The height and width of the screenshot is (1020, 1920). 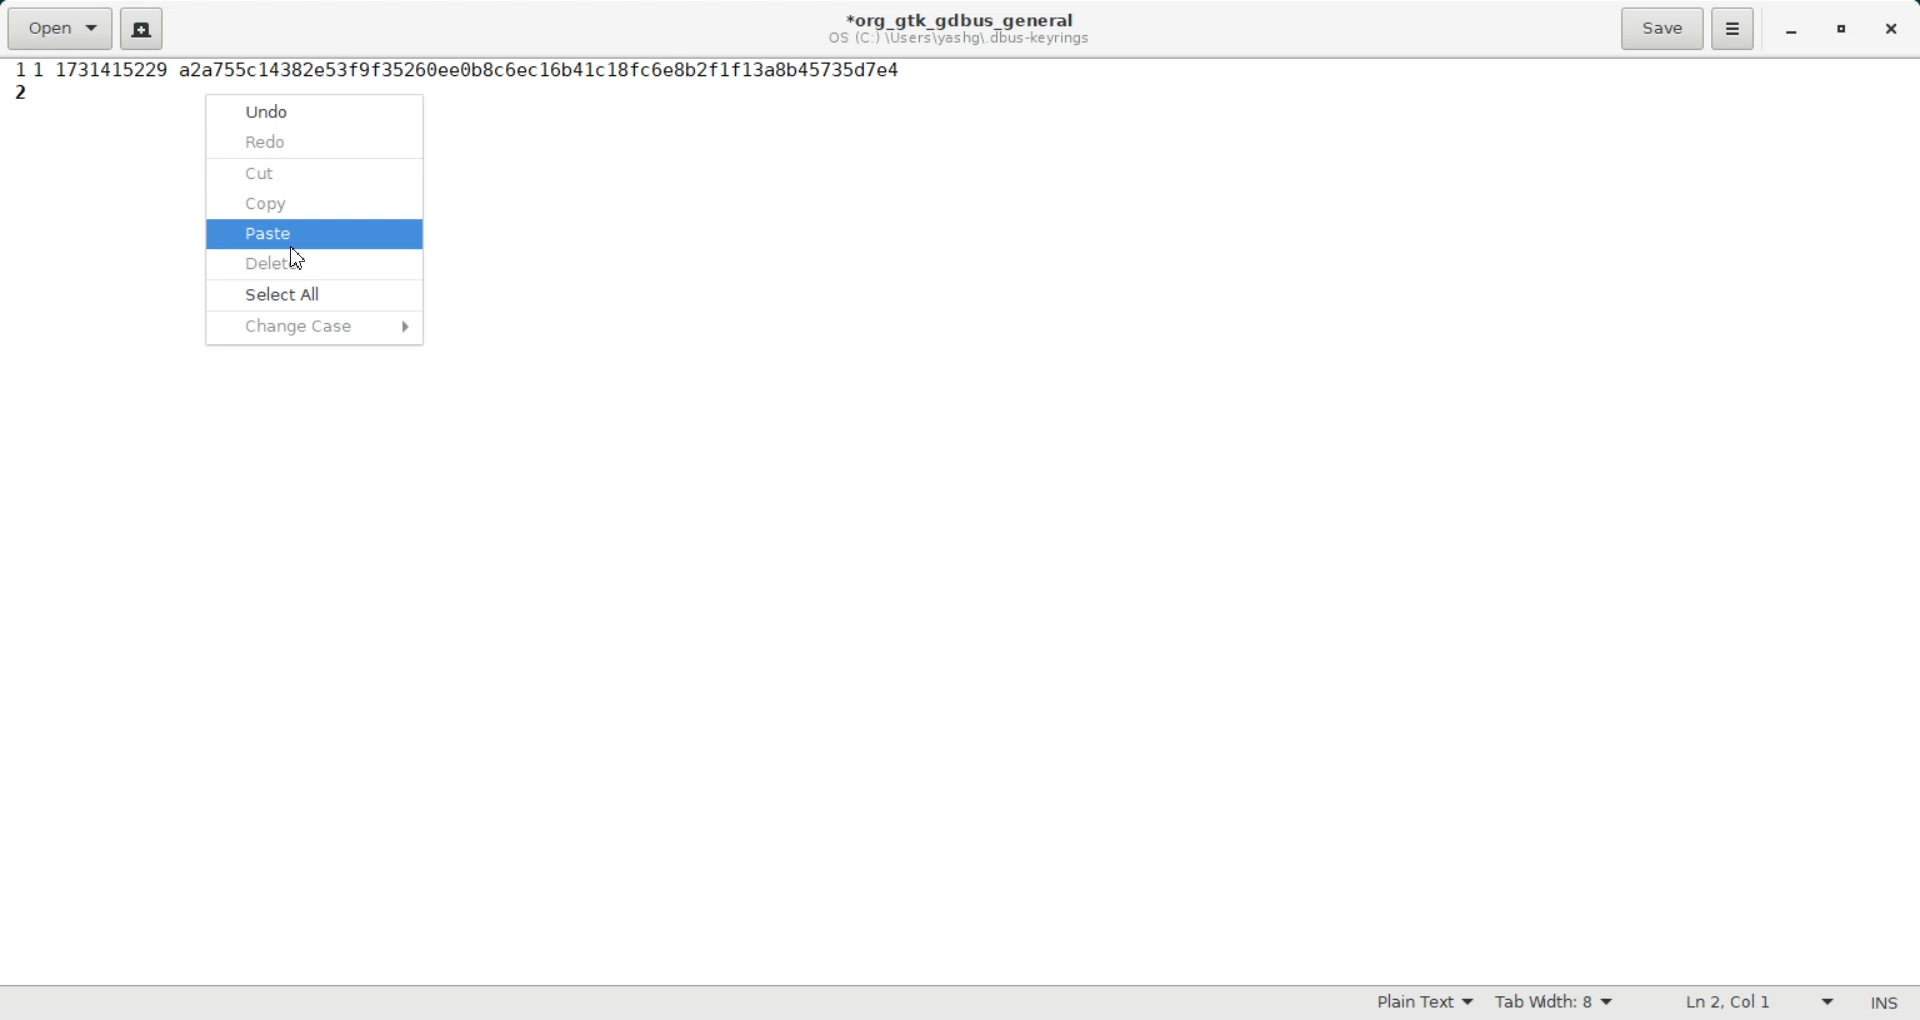 What do you see at coordinates (1737, 1003) in the screenshot?
I see `Text Wrapping` at bounding box center [1737, 1003].